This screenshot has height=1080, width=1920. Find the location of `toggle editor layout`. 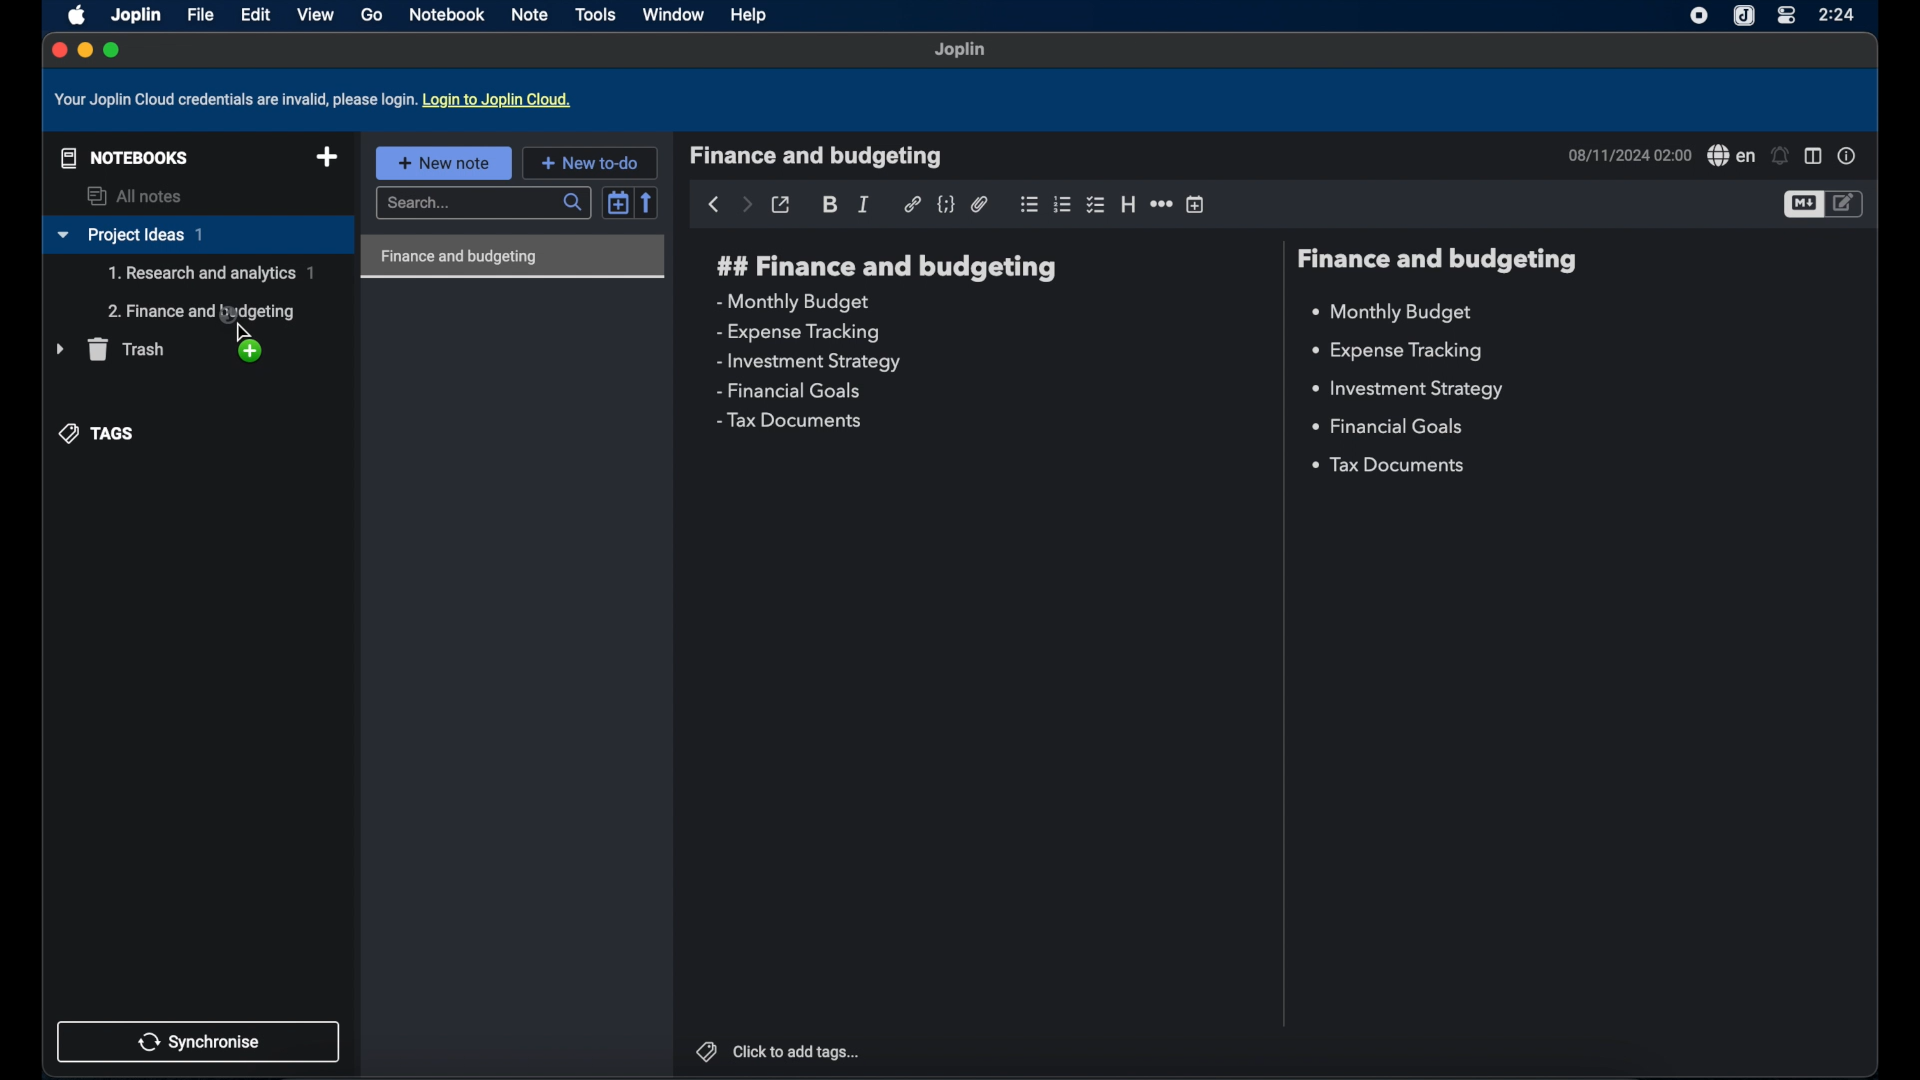

toggle editor layout is located at coordinates (1813, 157).